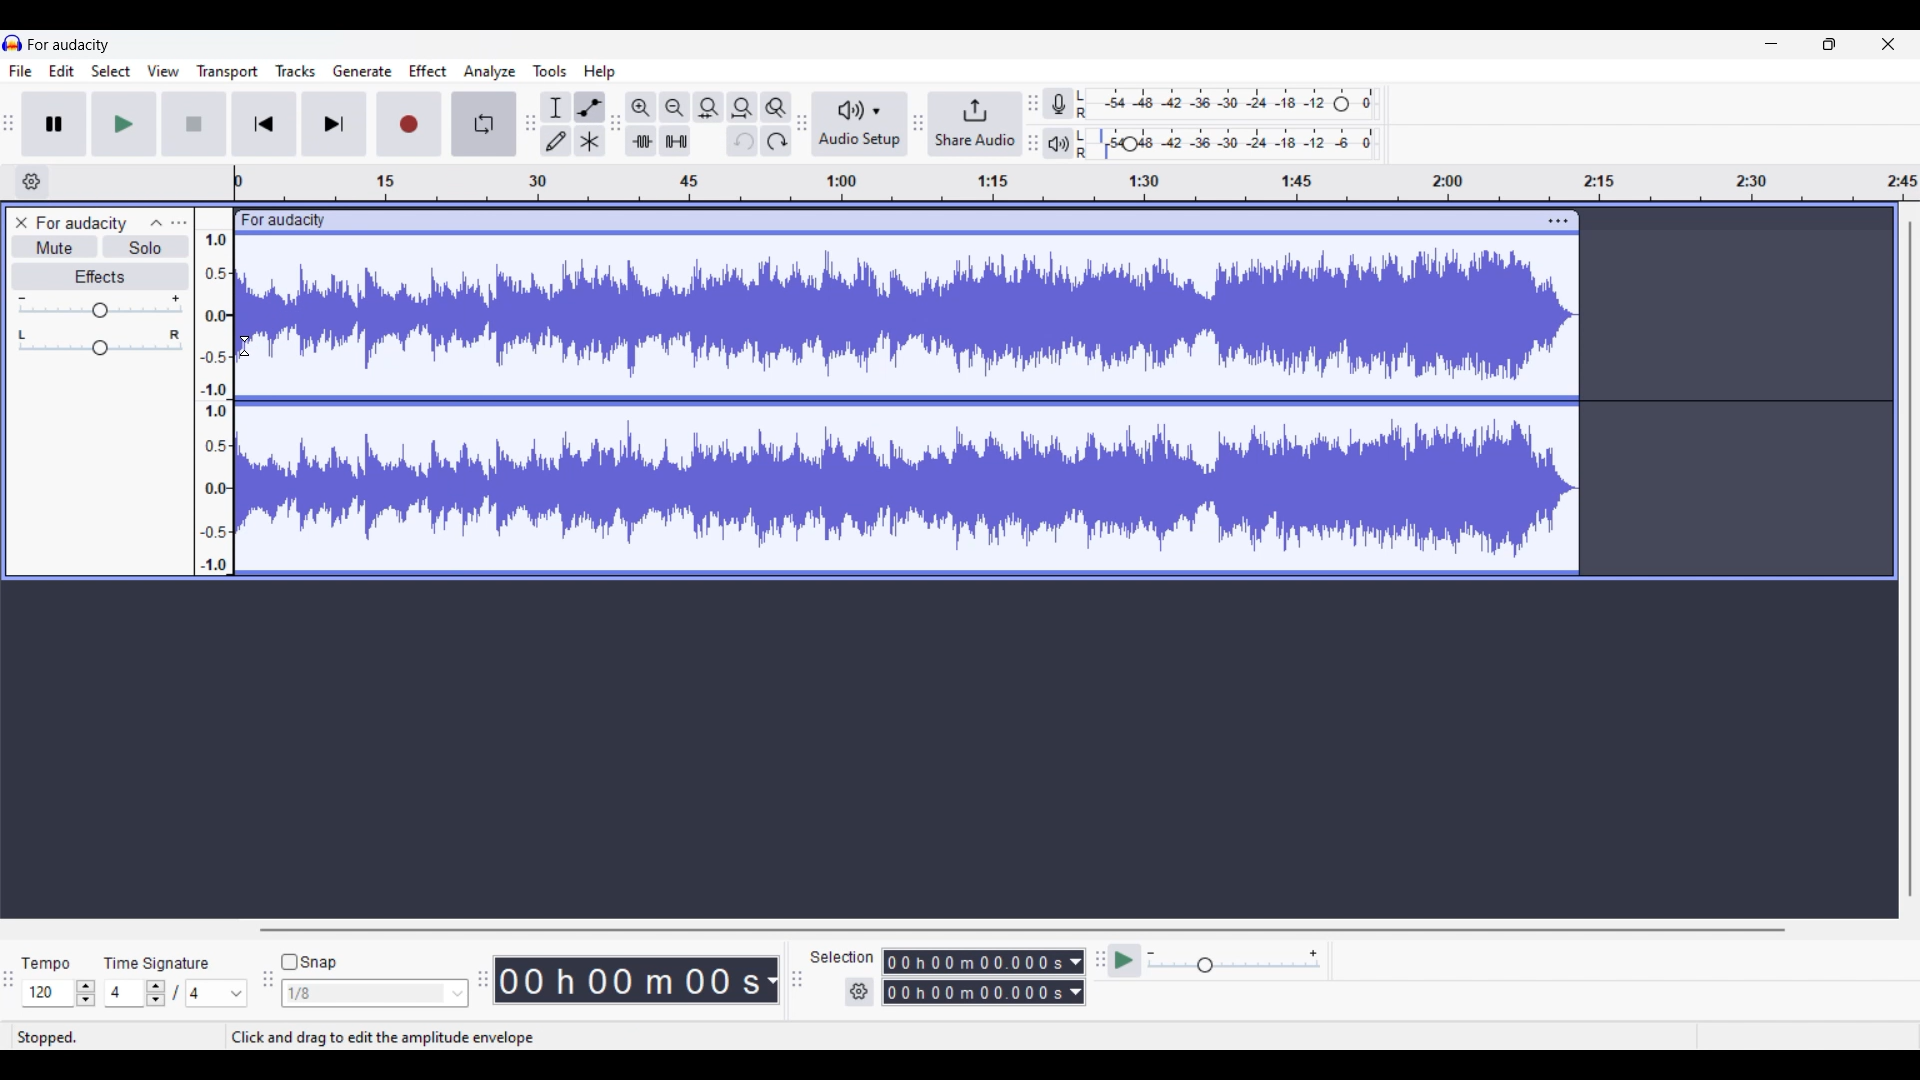 This screenshot has height=1080, width=1920. I want to click on Collapse, so click(157, 223).